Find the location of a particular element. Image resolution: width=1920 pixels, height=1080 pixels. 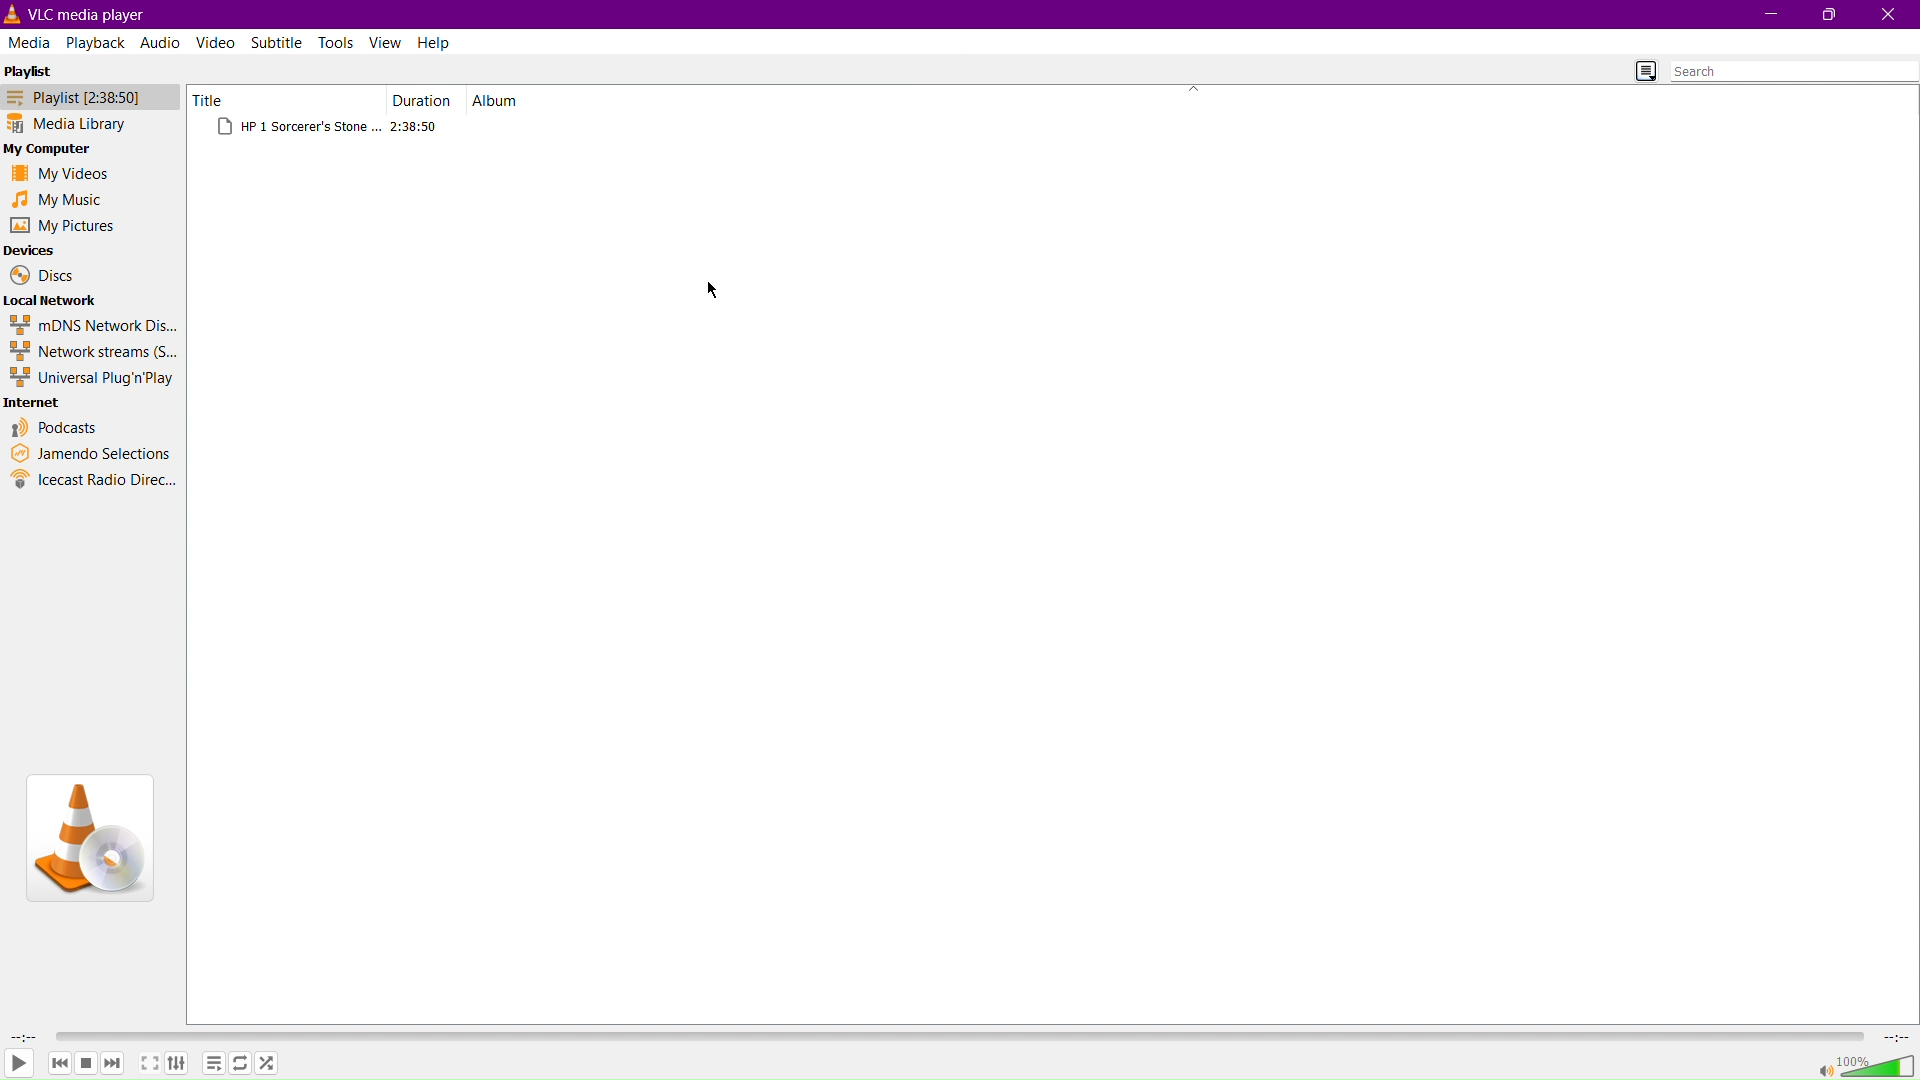

Playlist is located at coordinates (214, 1064).